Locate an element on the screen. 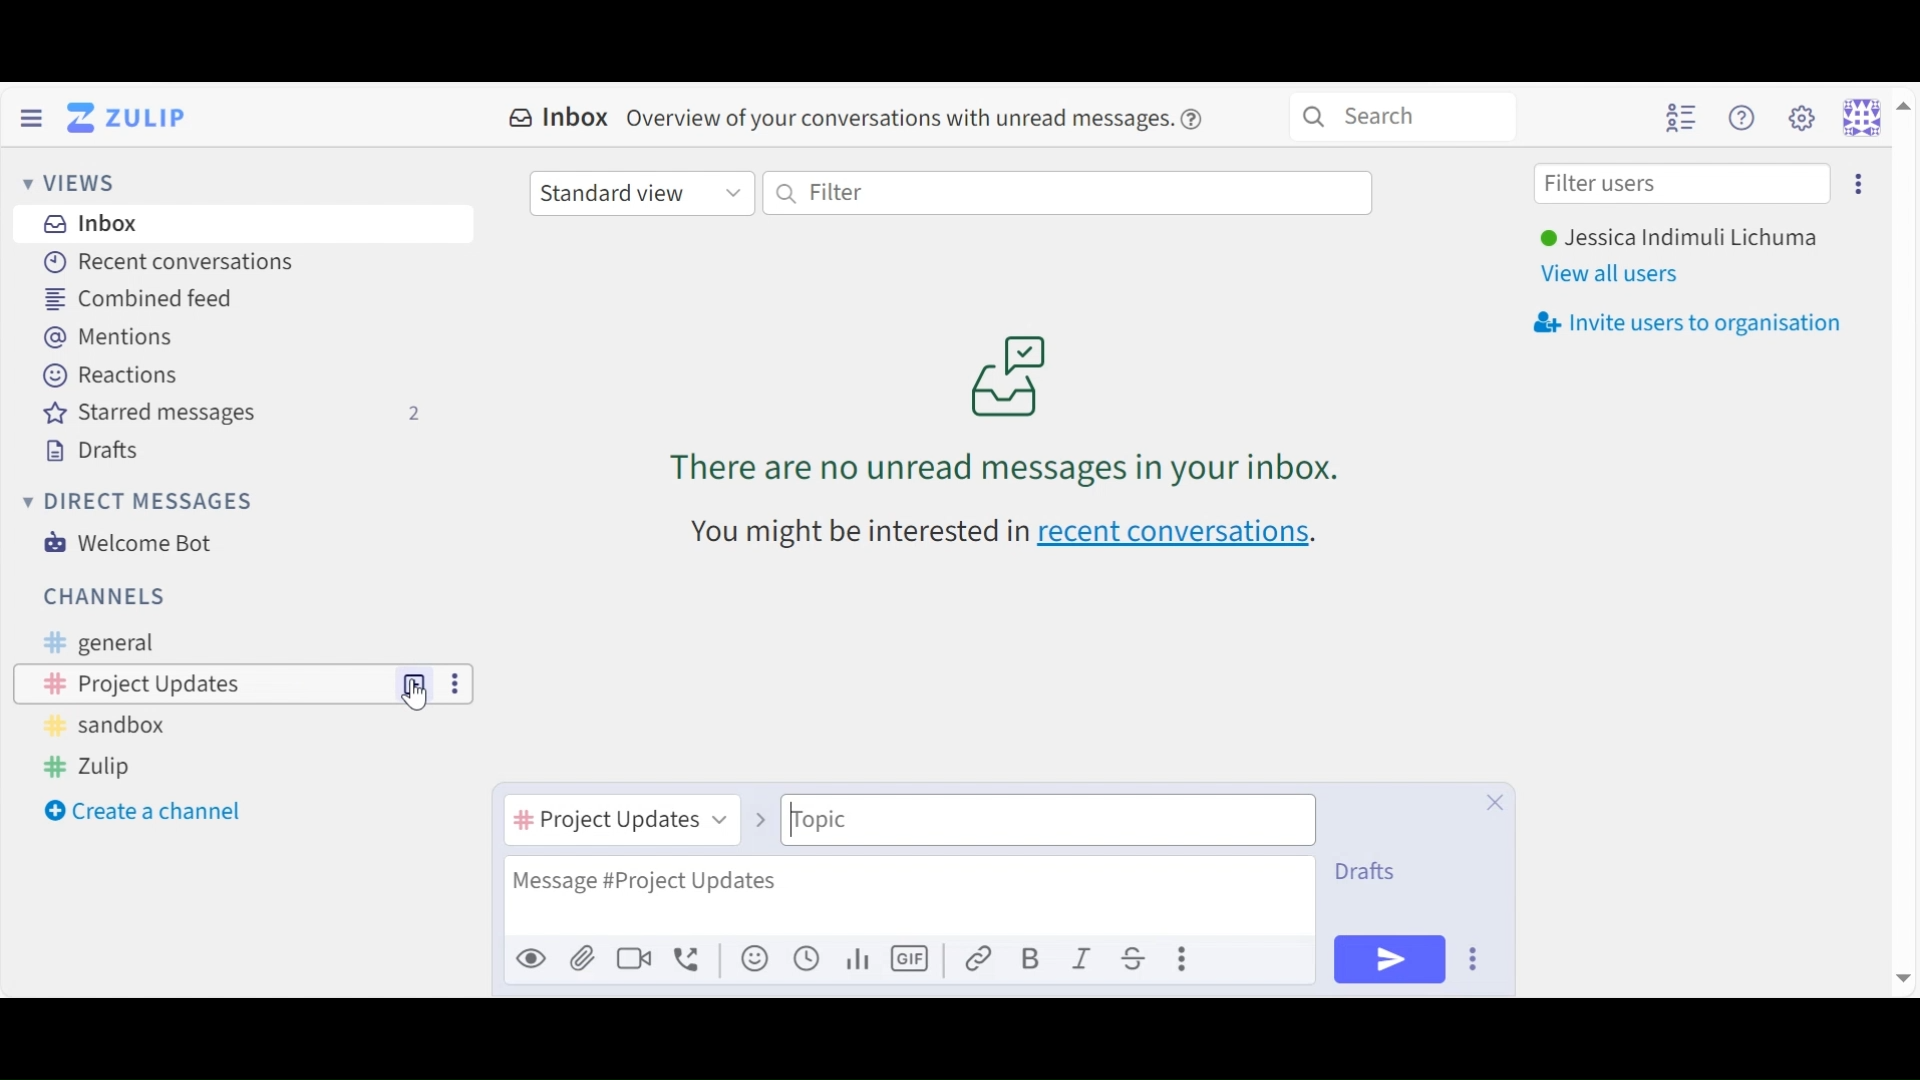 The image size is (1920, 1080). recent conversations is located at coordinates (1177, 534).